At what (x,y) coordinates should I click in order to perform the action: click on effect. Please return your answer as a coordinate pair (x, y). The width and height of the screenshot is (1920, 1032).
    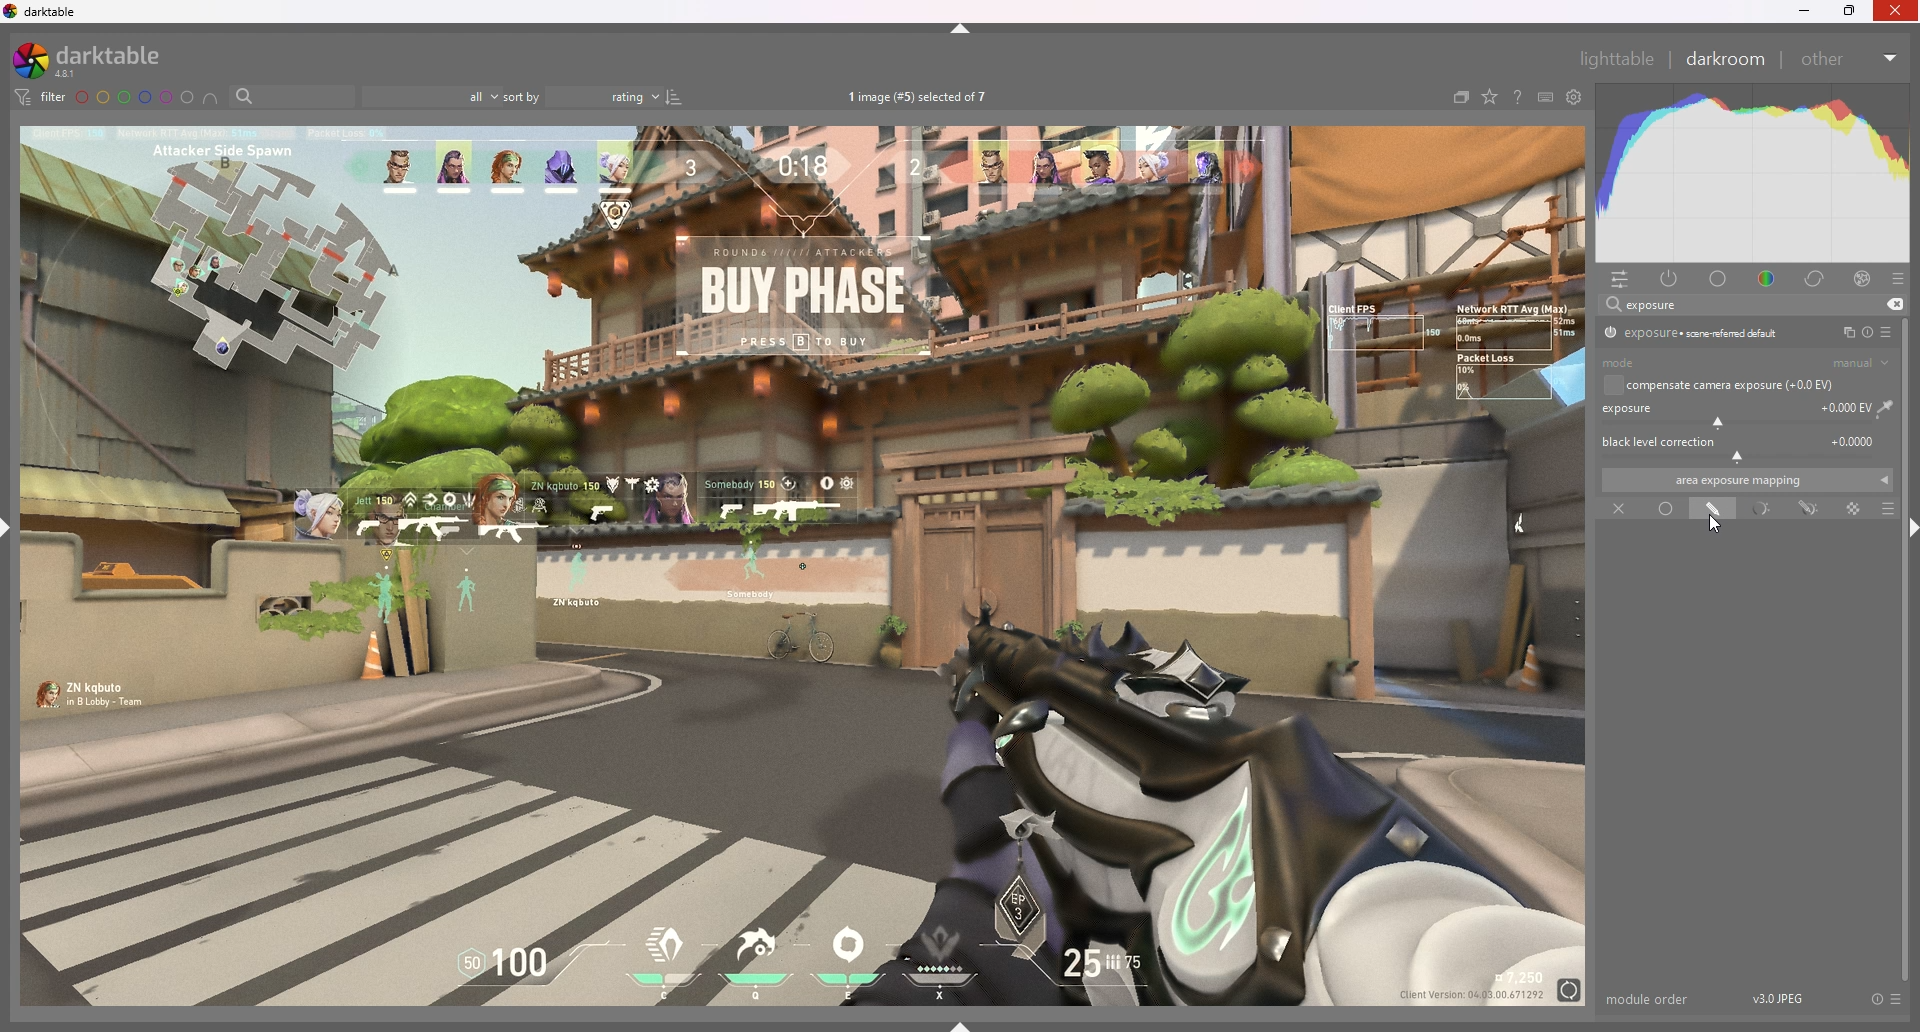
    Looking at the image, I should click on (1863, 279).